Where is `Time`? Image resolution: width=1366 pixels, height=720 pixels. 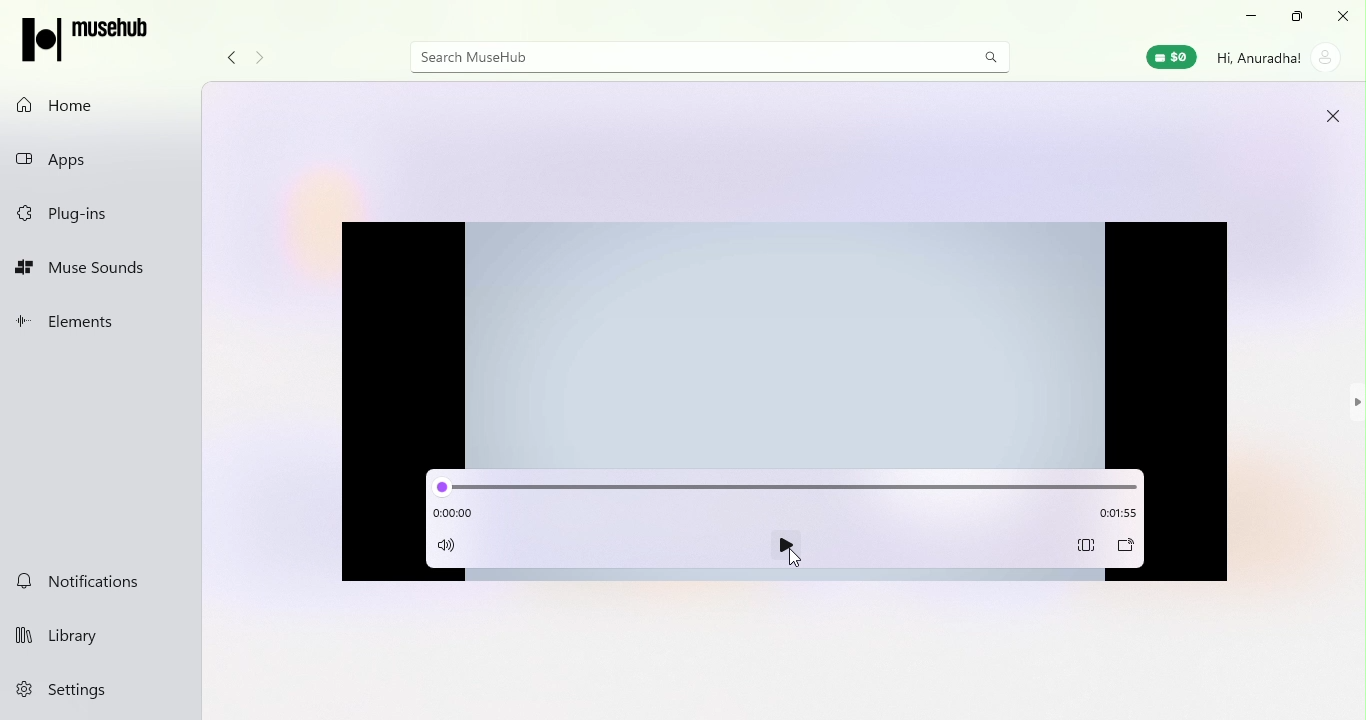
Time is located at coordinates (457, 513).